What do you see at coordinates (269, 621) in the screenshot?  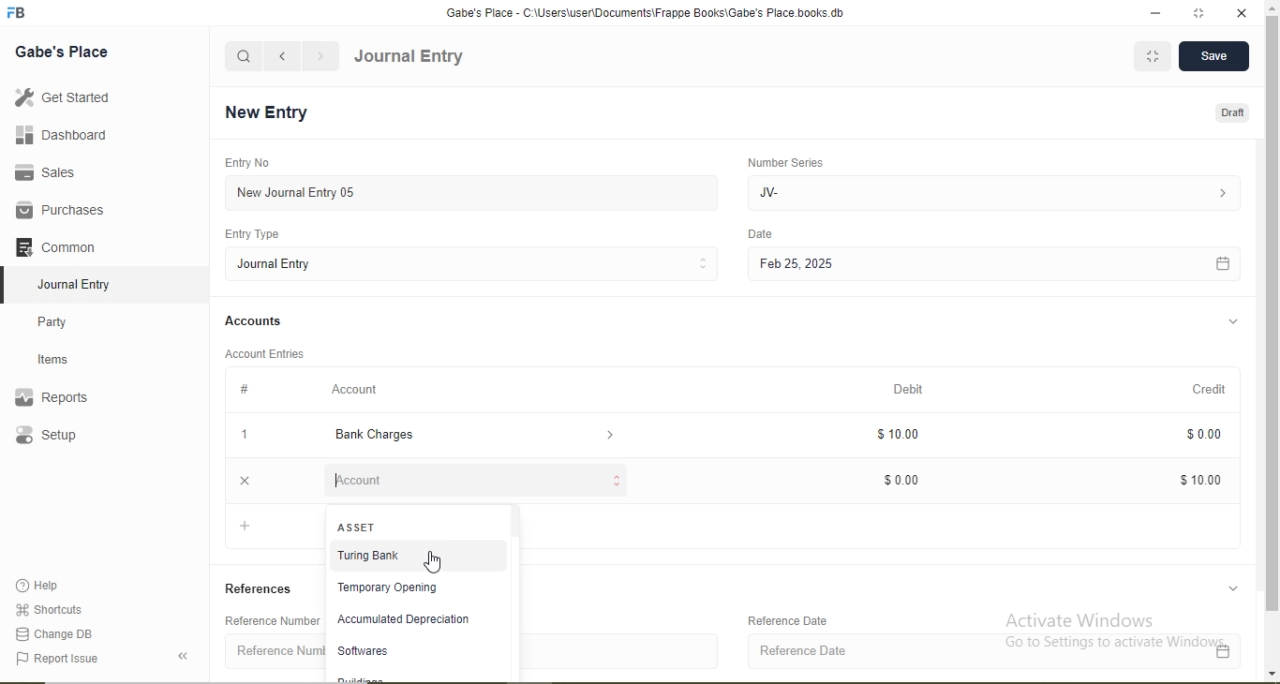 I see `Reference Number` at bounding box center [269, 621].